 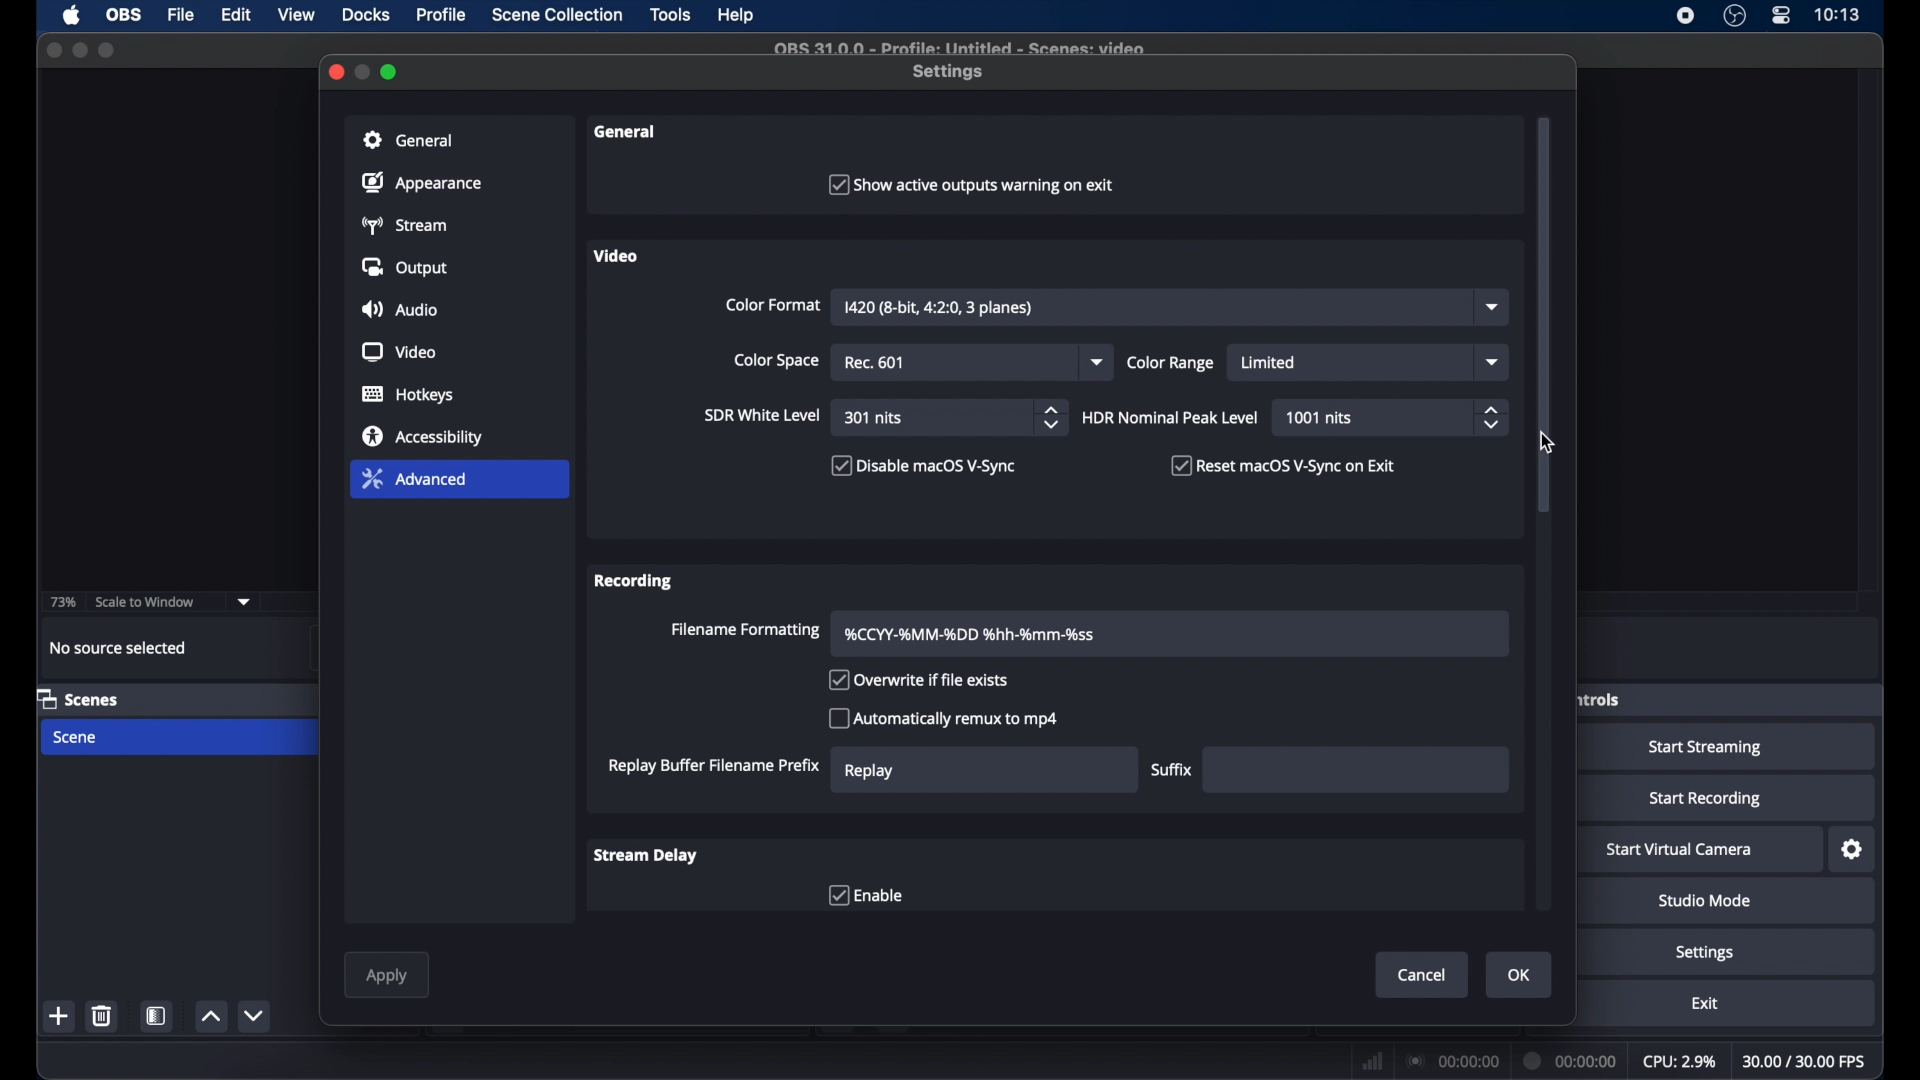 I want to click on ok, so click(x=1520, y=975).